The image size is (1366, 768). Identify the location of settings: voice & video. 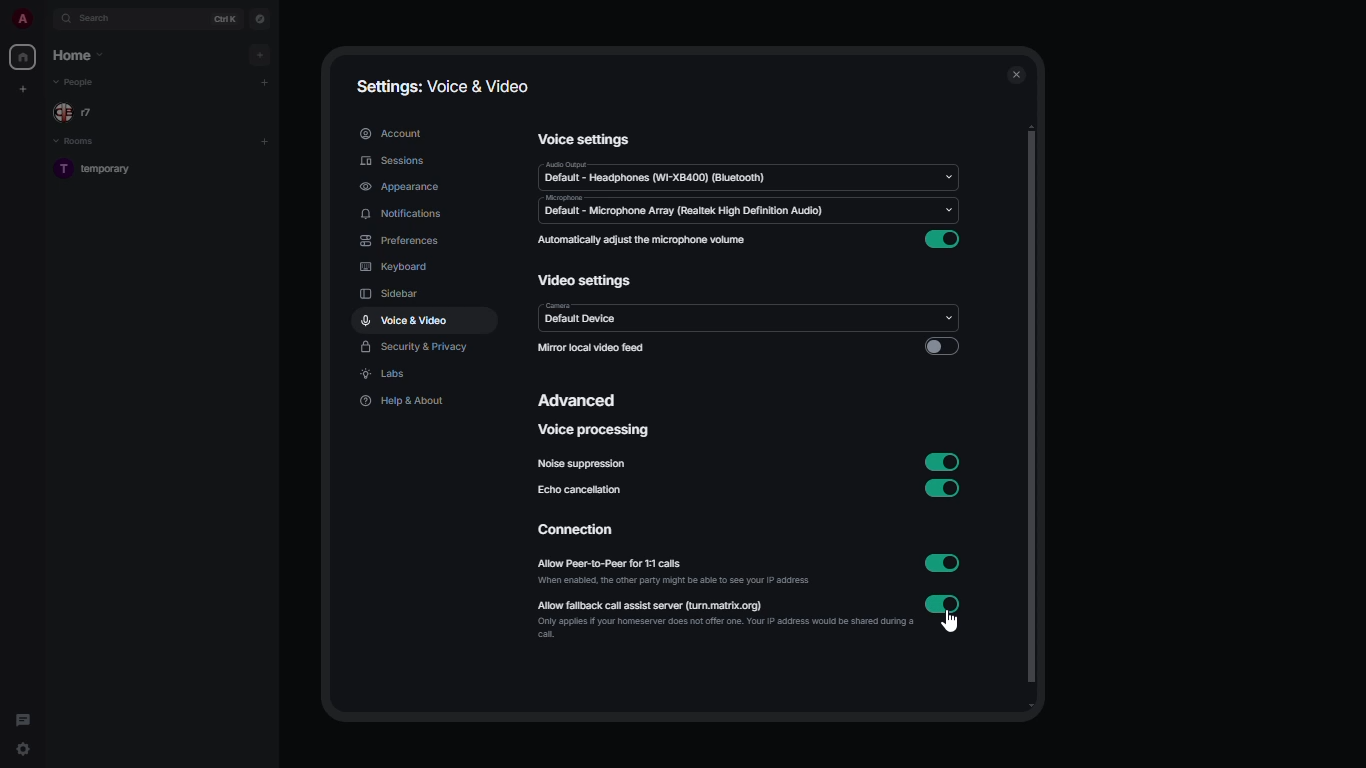
(448, 84).